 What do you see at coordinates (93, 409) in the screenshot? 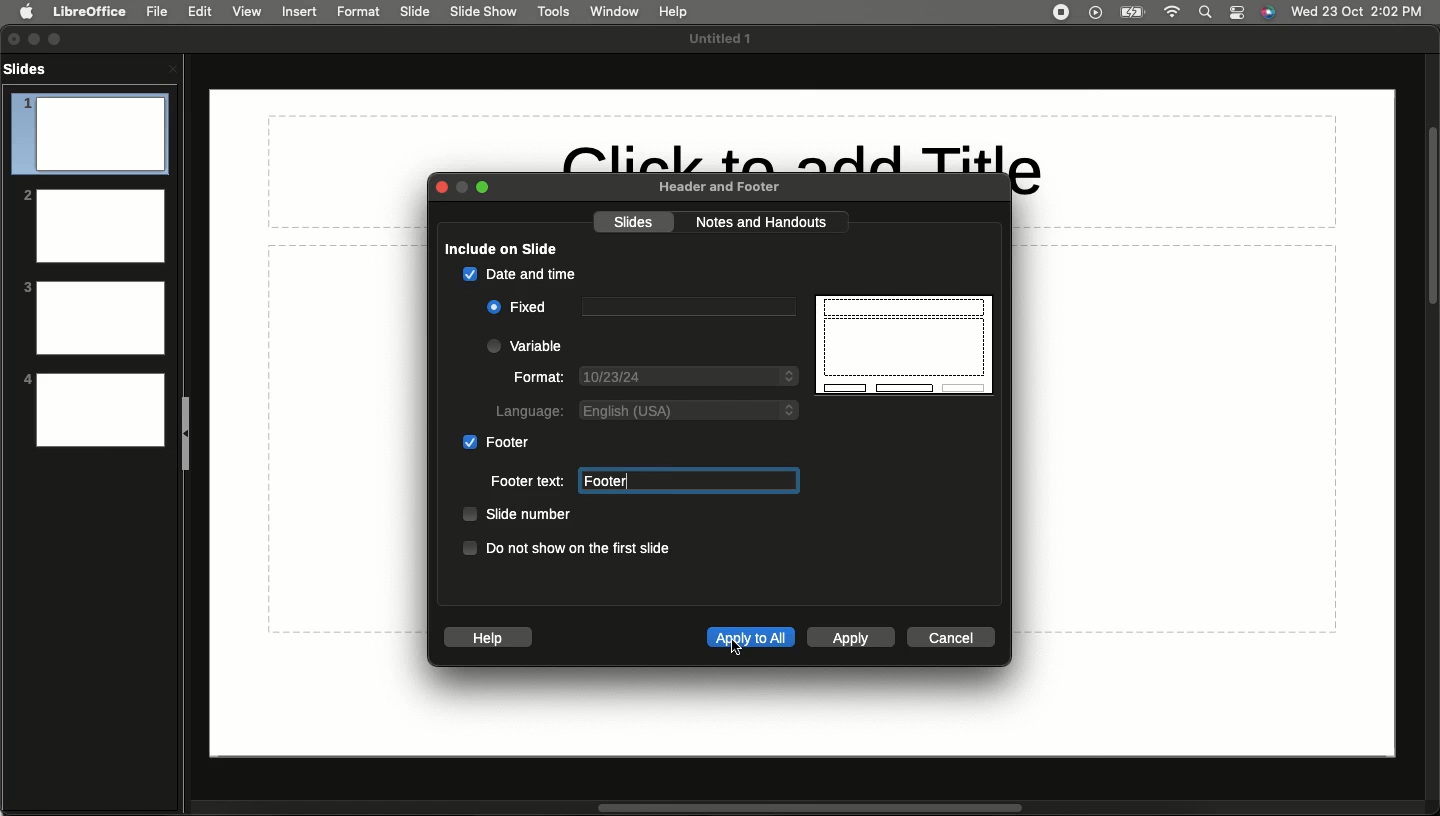
I see `4` at bounding box center [93, 409].